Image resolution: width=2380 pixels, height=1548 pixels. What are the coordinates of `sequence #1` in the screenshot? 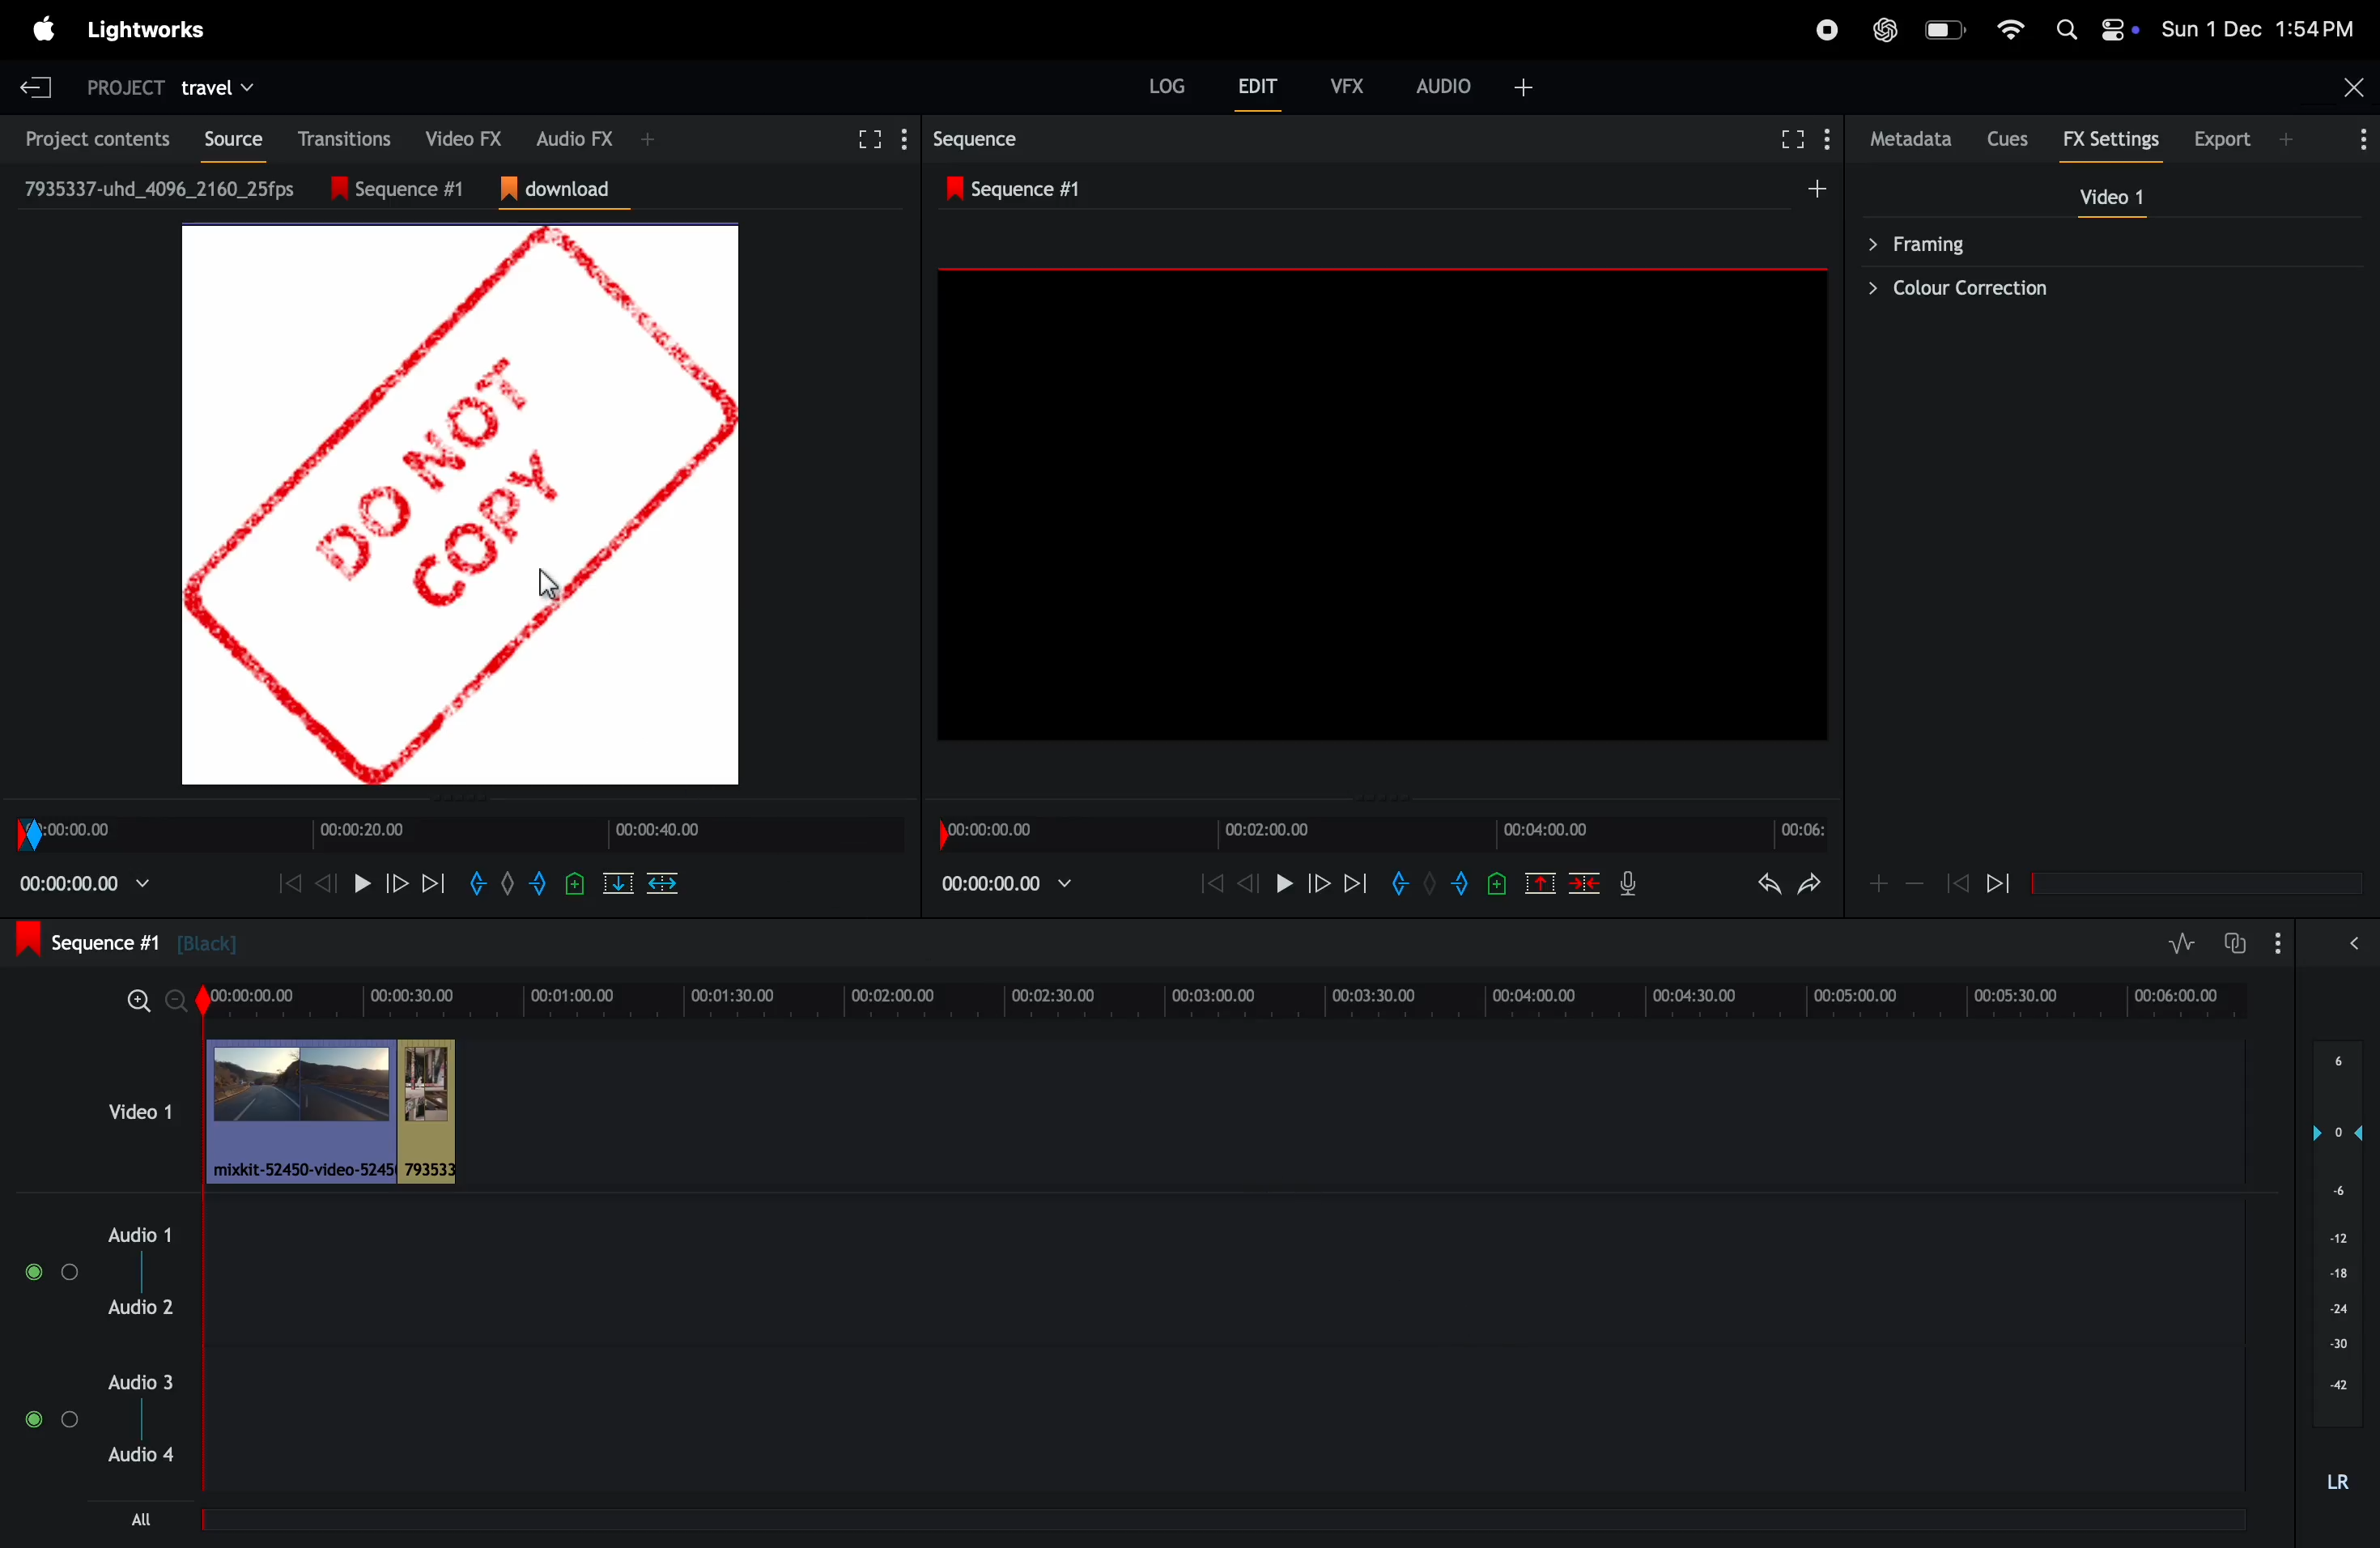 It's located at (1022, 189).